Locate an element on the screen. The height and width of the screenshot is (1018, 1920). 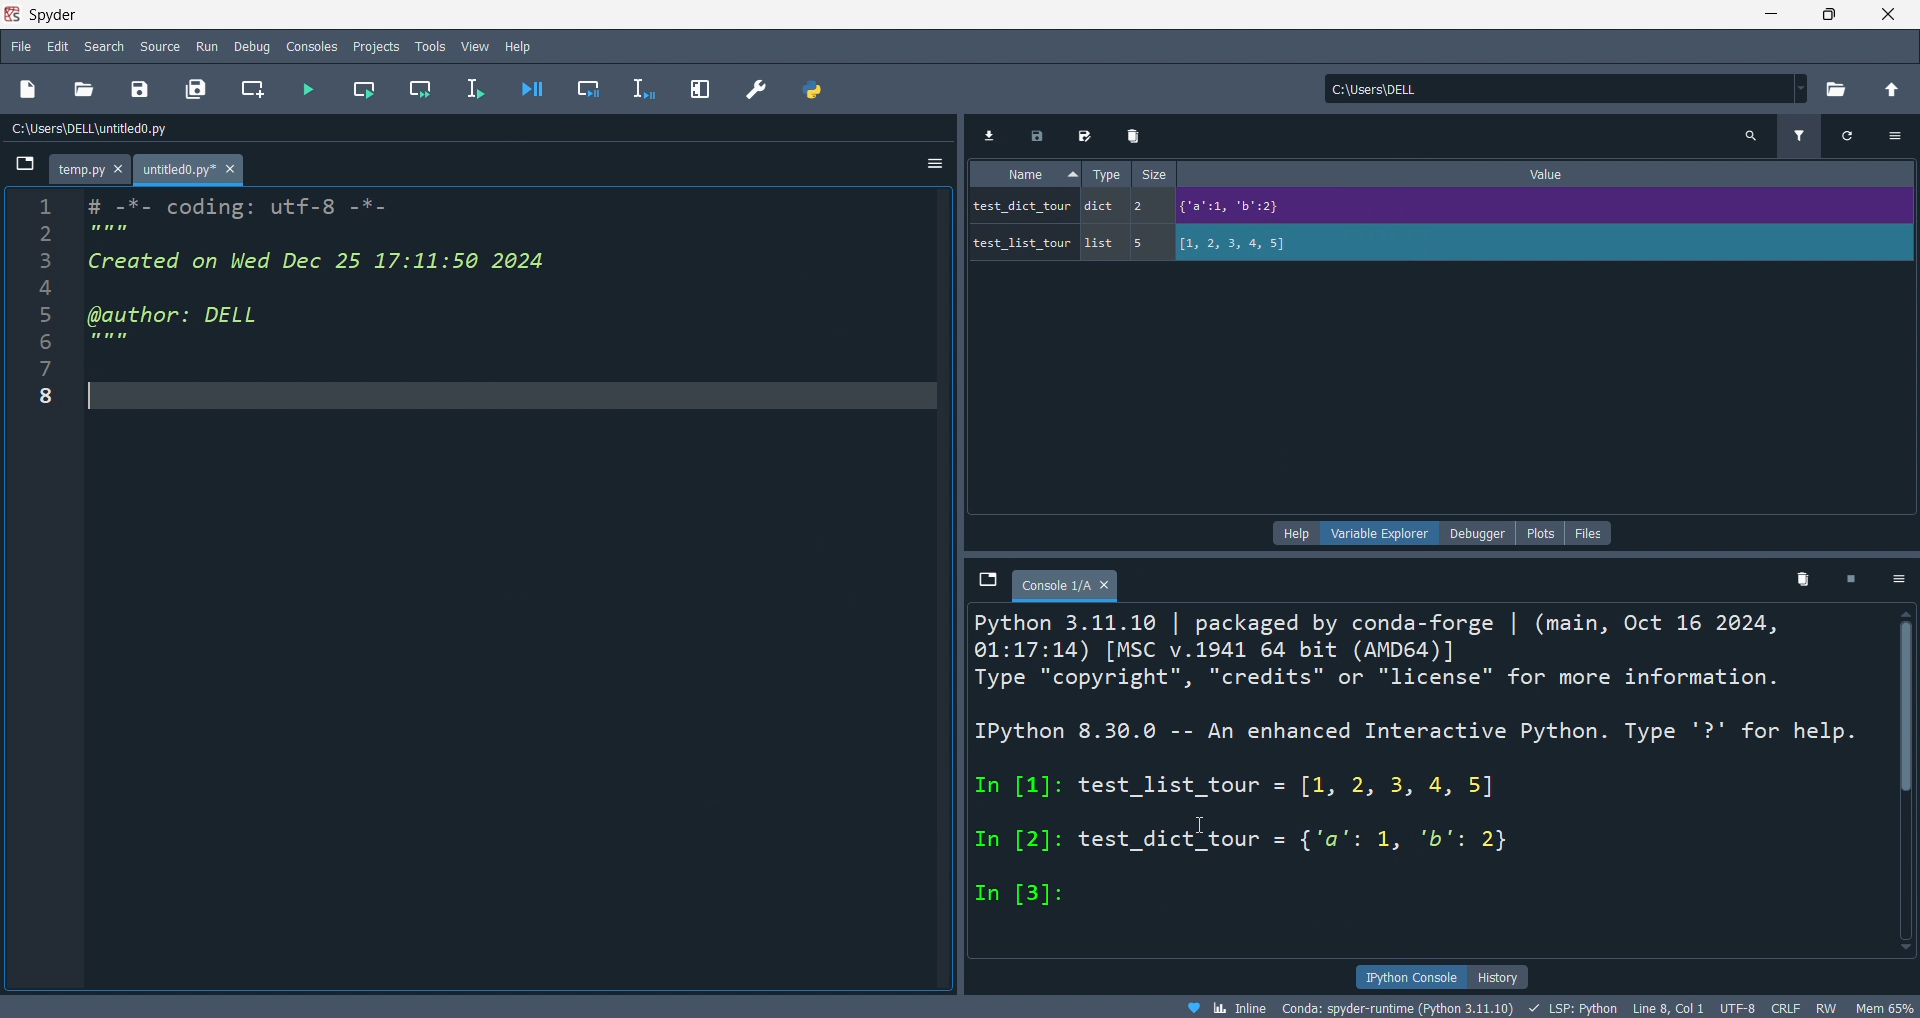
Mem 64% is located at coordinates (1885, 1006).